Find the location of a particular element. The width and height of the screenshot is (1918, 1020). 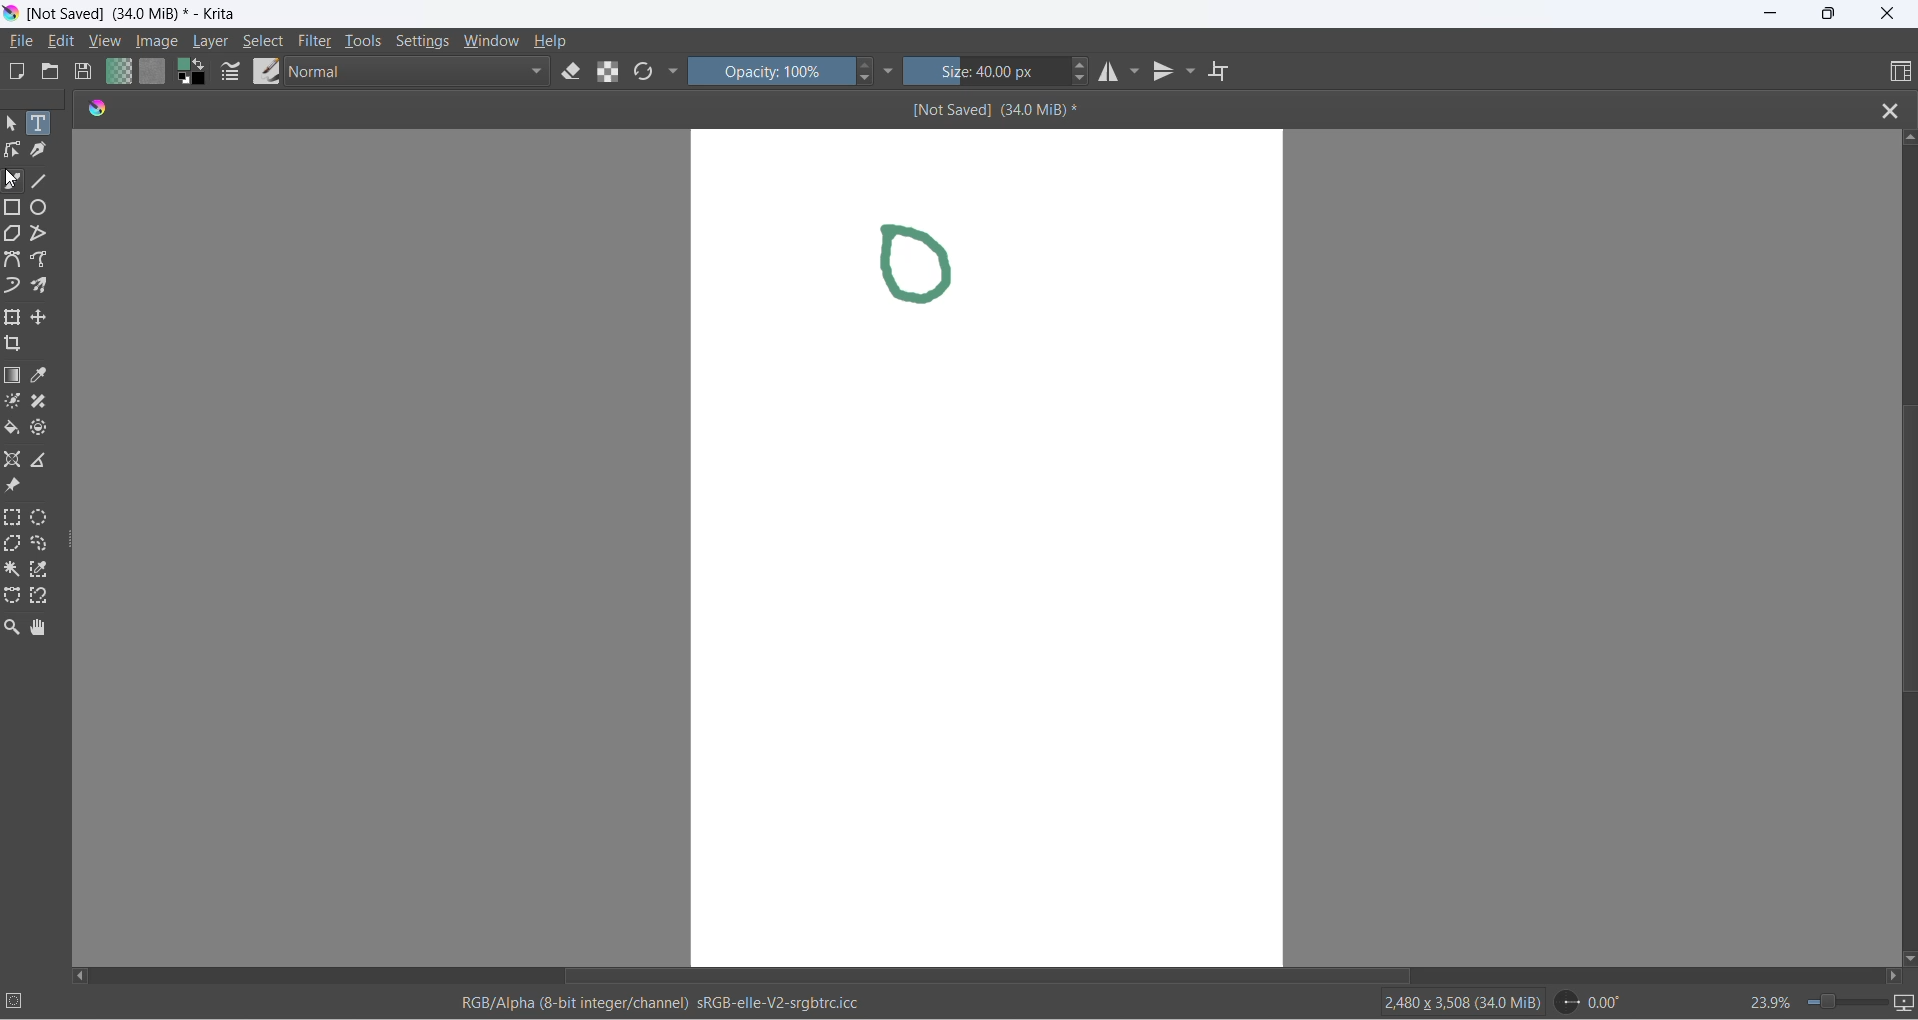

minimize is located at coordinates (1771, 13).